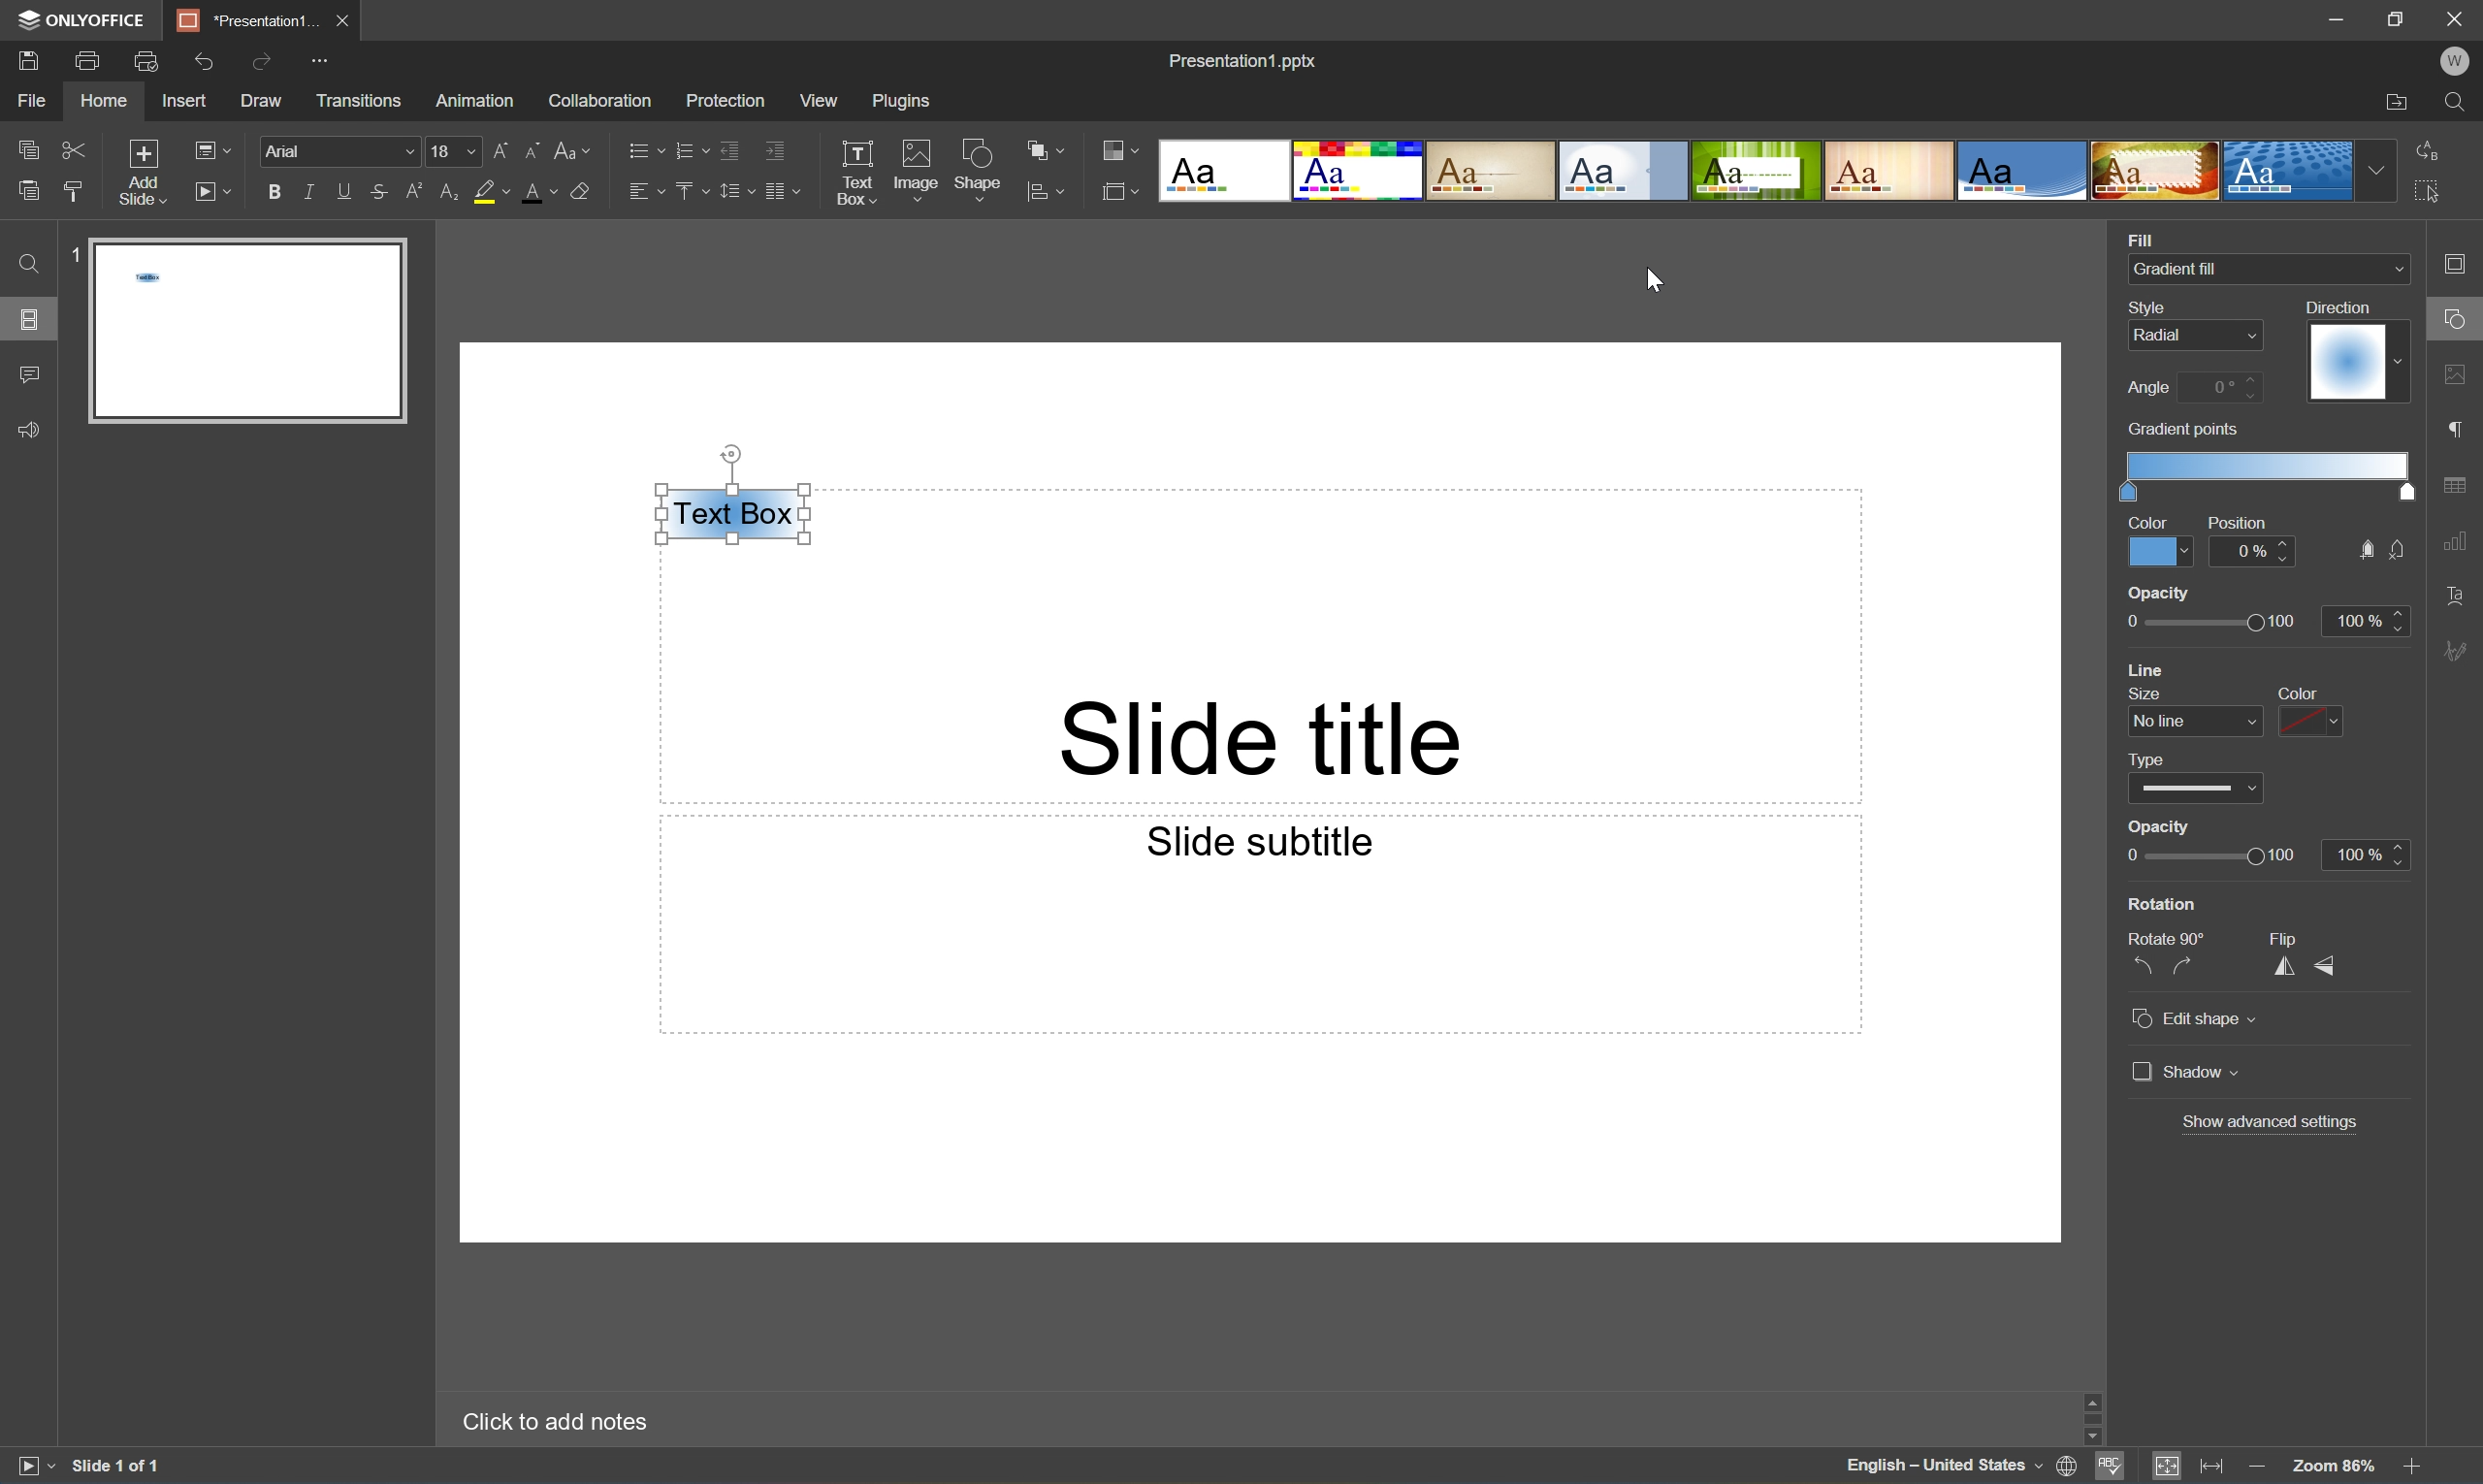  I want to click on Slide 1 of 1, so click(117, 1463).